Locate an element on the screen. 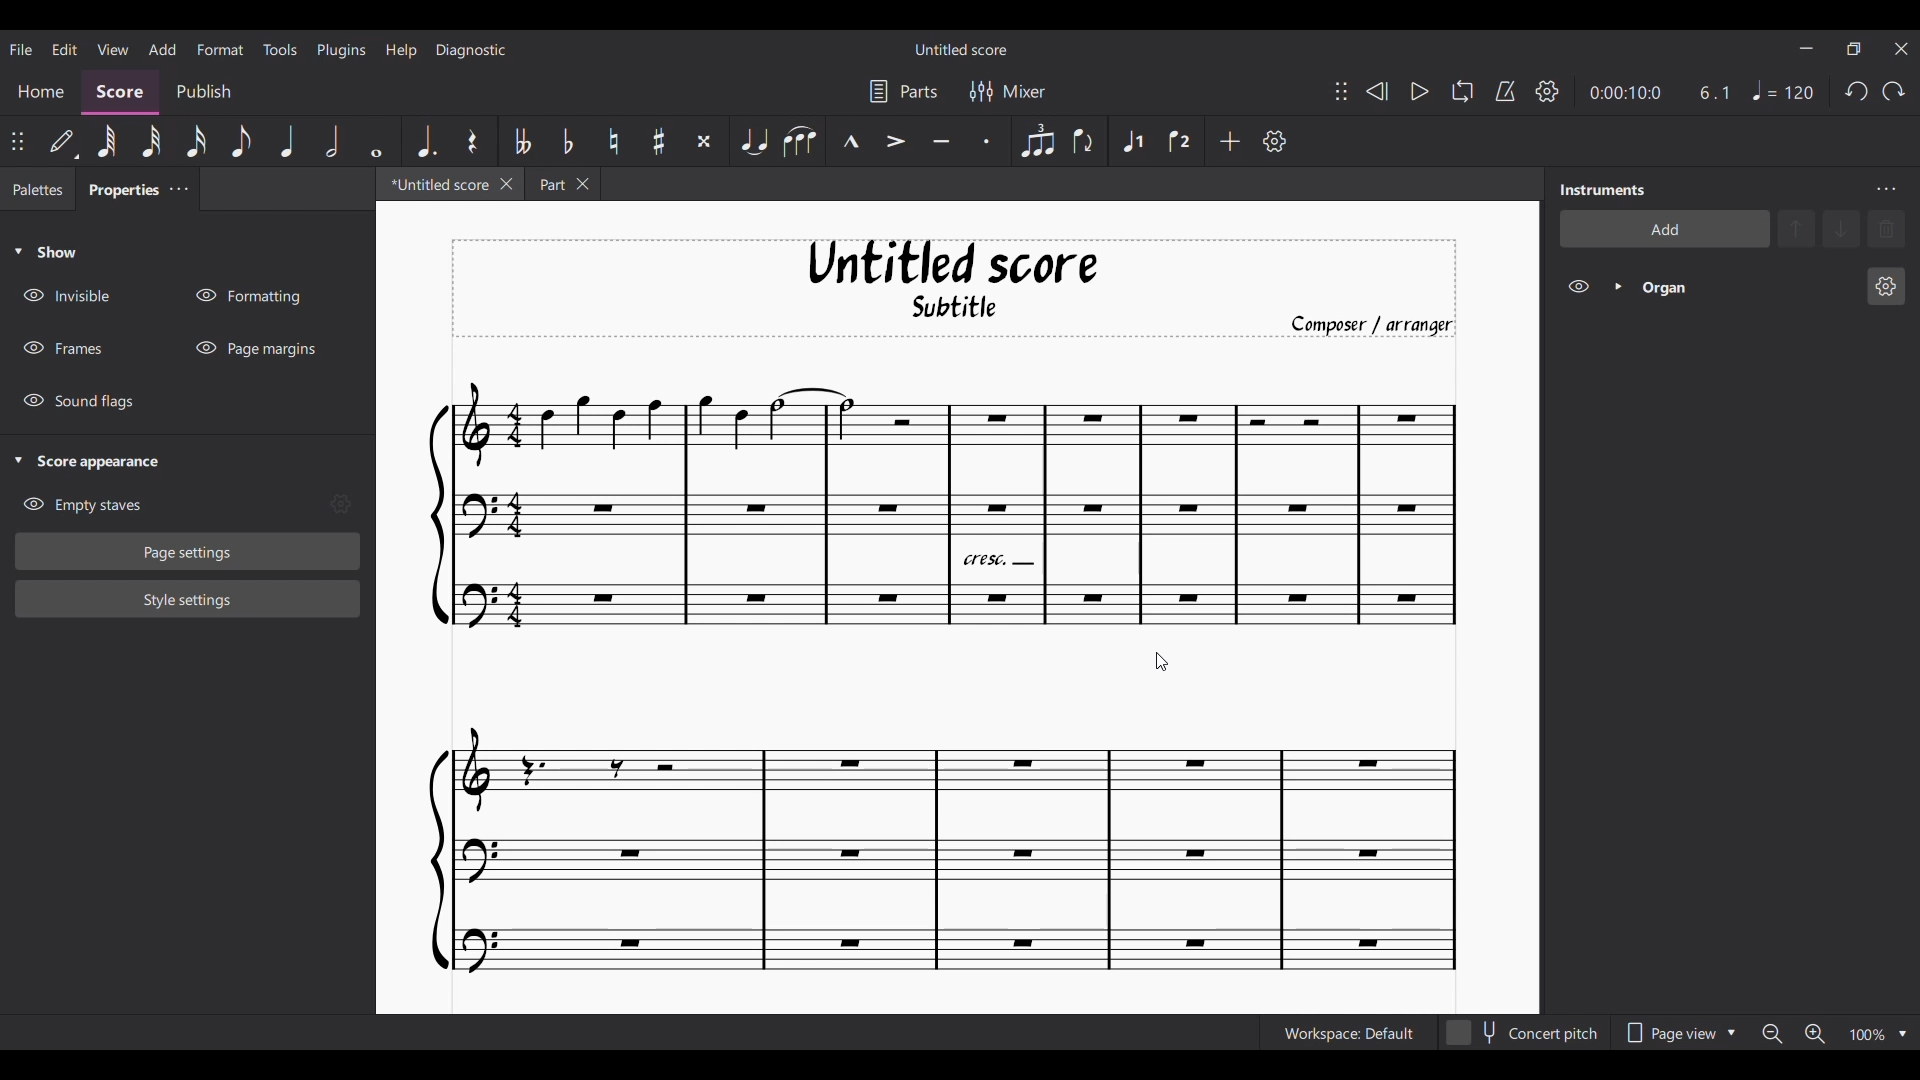  Workspace settings is located at coordinates (1346, 1033).